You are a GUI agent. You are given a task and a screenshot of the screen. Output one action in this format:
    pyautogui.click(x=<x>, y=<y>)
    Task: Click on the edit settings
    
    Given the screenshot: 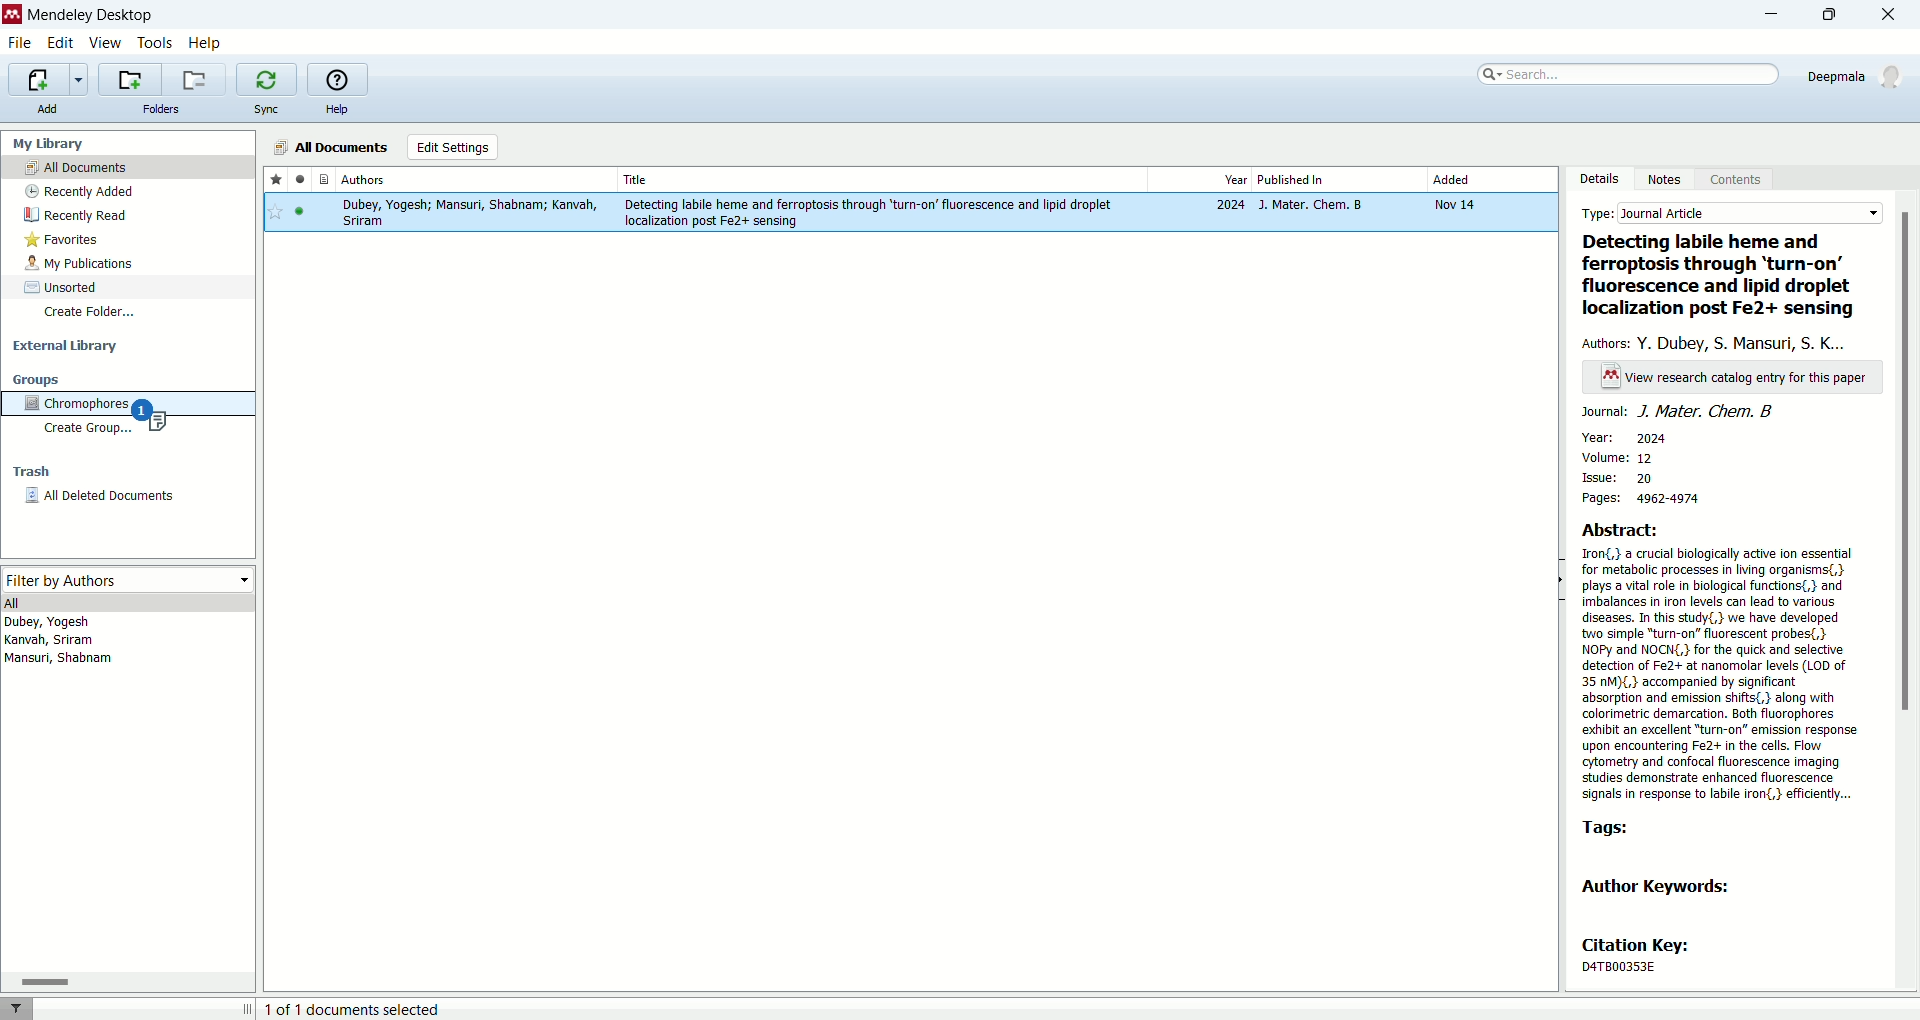 What is the action you would take?
    pyautogui.click(x=452, y=147)
    